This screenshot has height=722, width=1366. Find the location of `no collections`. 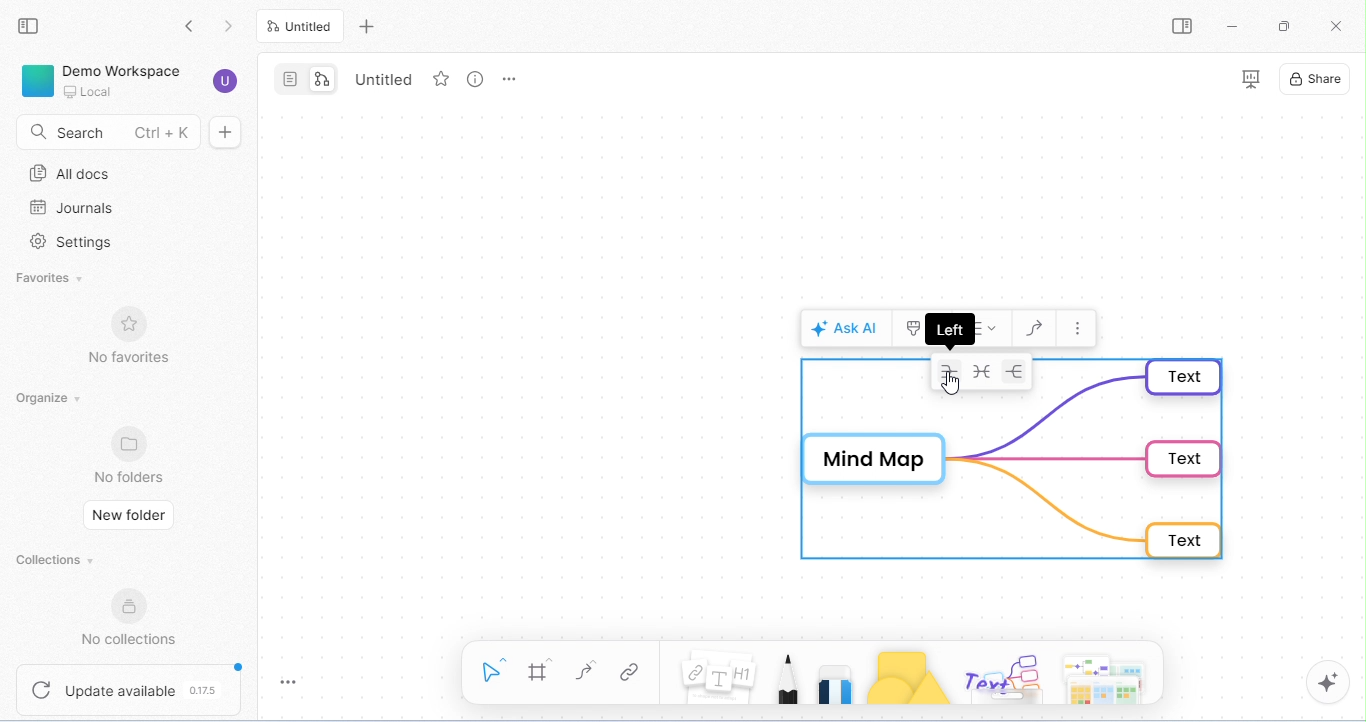

no collections is located at coordinates (130, 617).